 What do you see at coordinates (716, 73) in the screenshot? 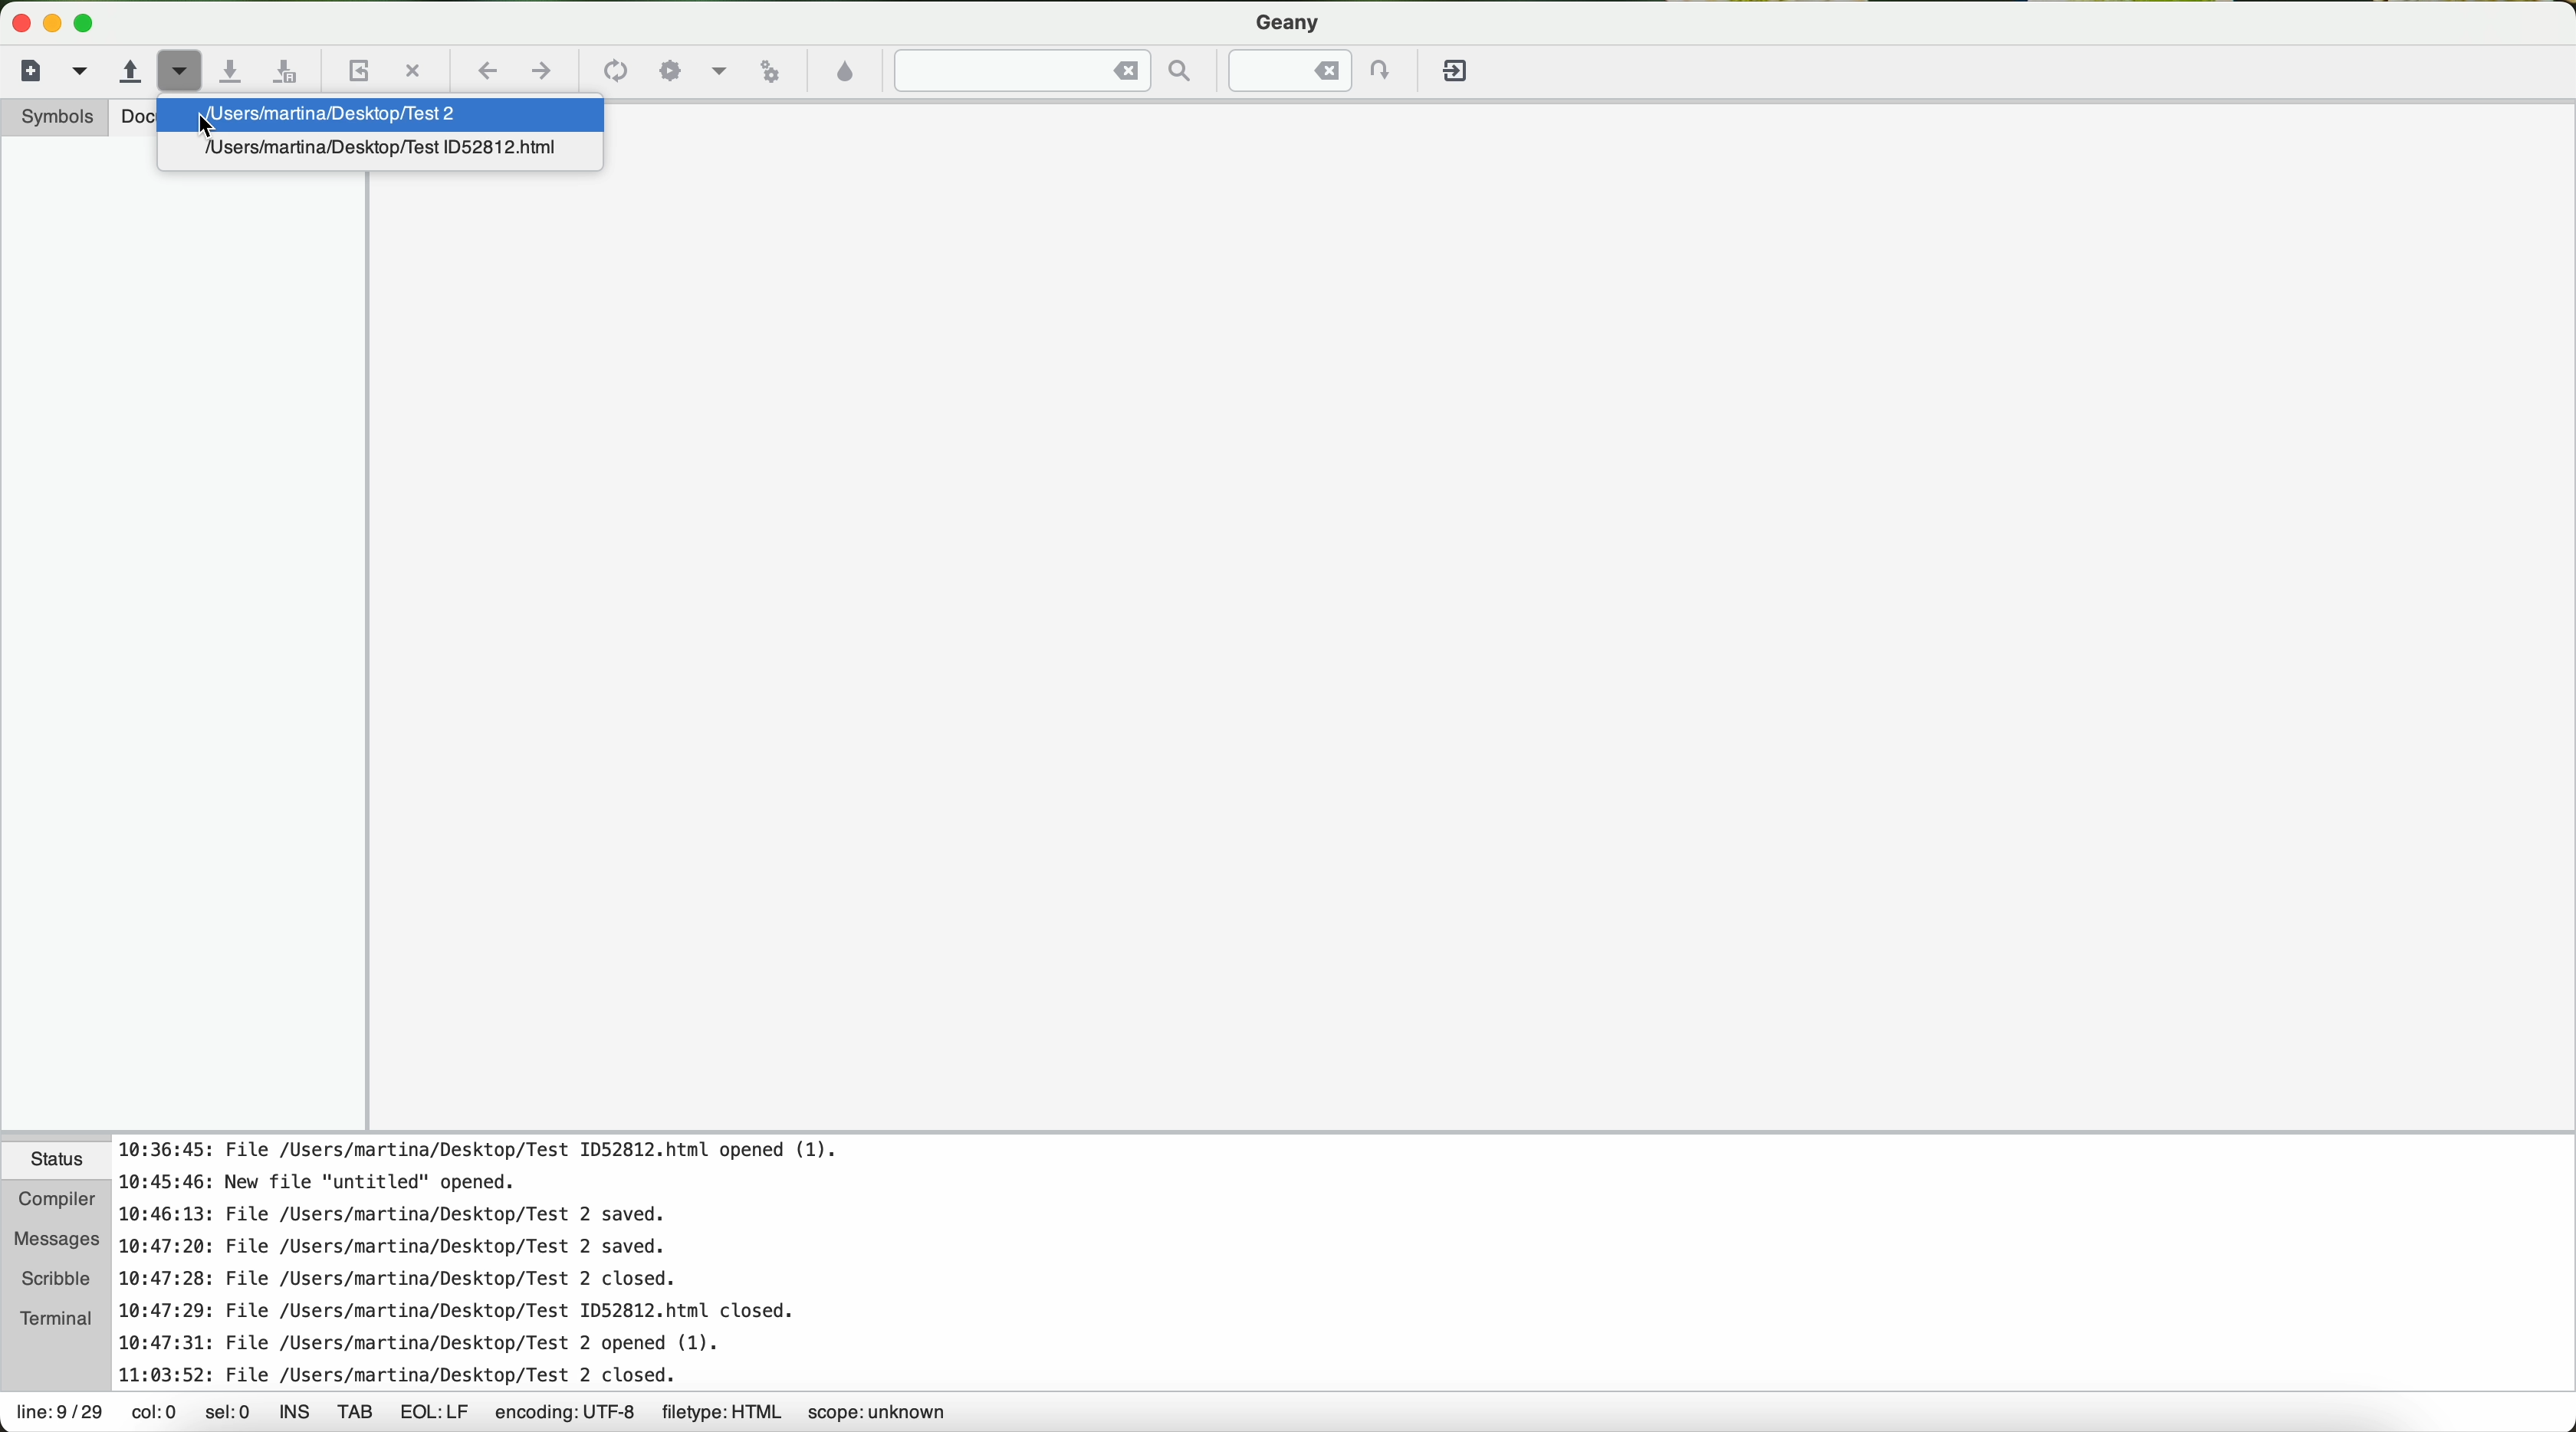
I see `icon` at bounding box center [716, 73].